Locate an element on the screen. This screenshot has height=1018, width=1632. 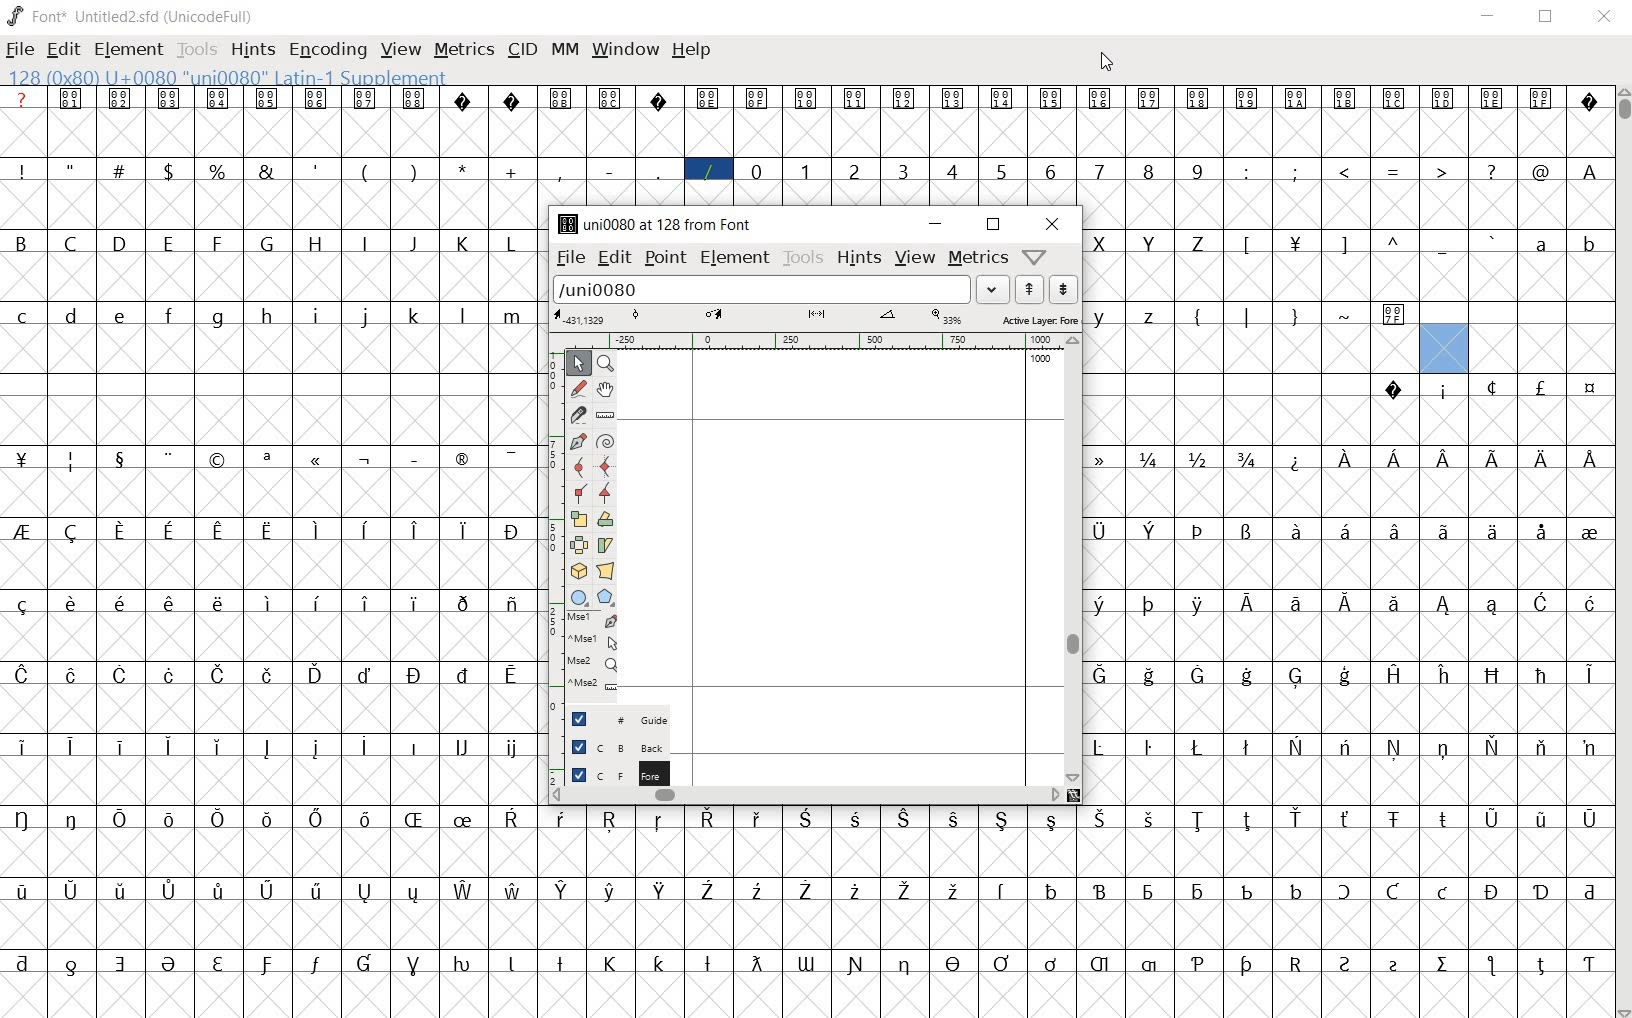
glyph is located at coordinates (1296, 171).